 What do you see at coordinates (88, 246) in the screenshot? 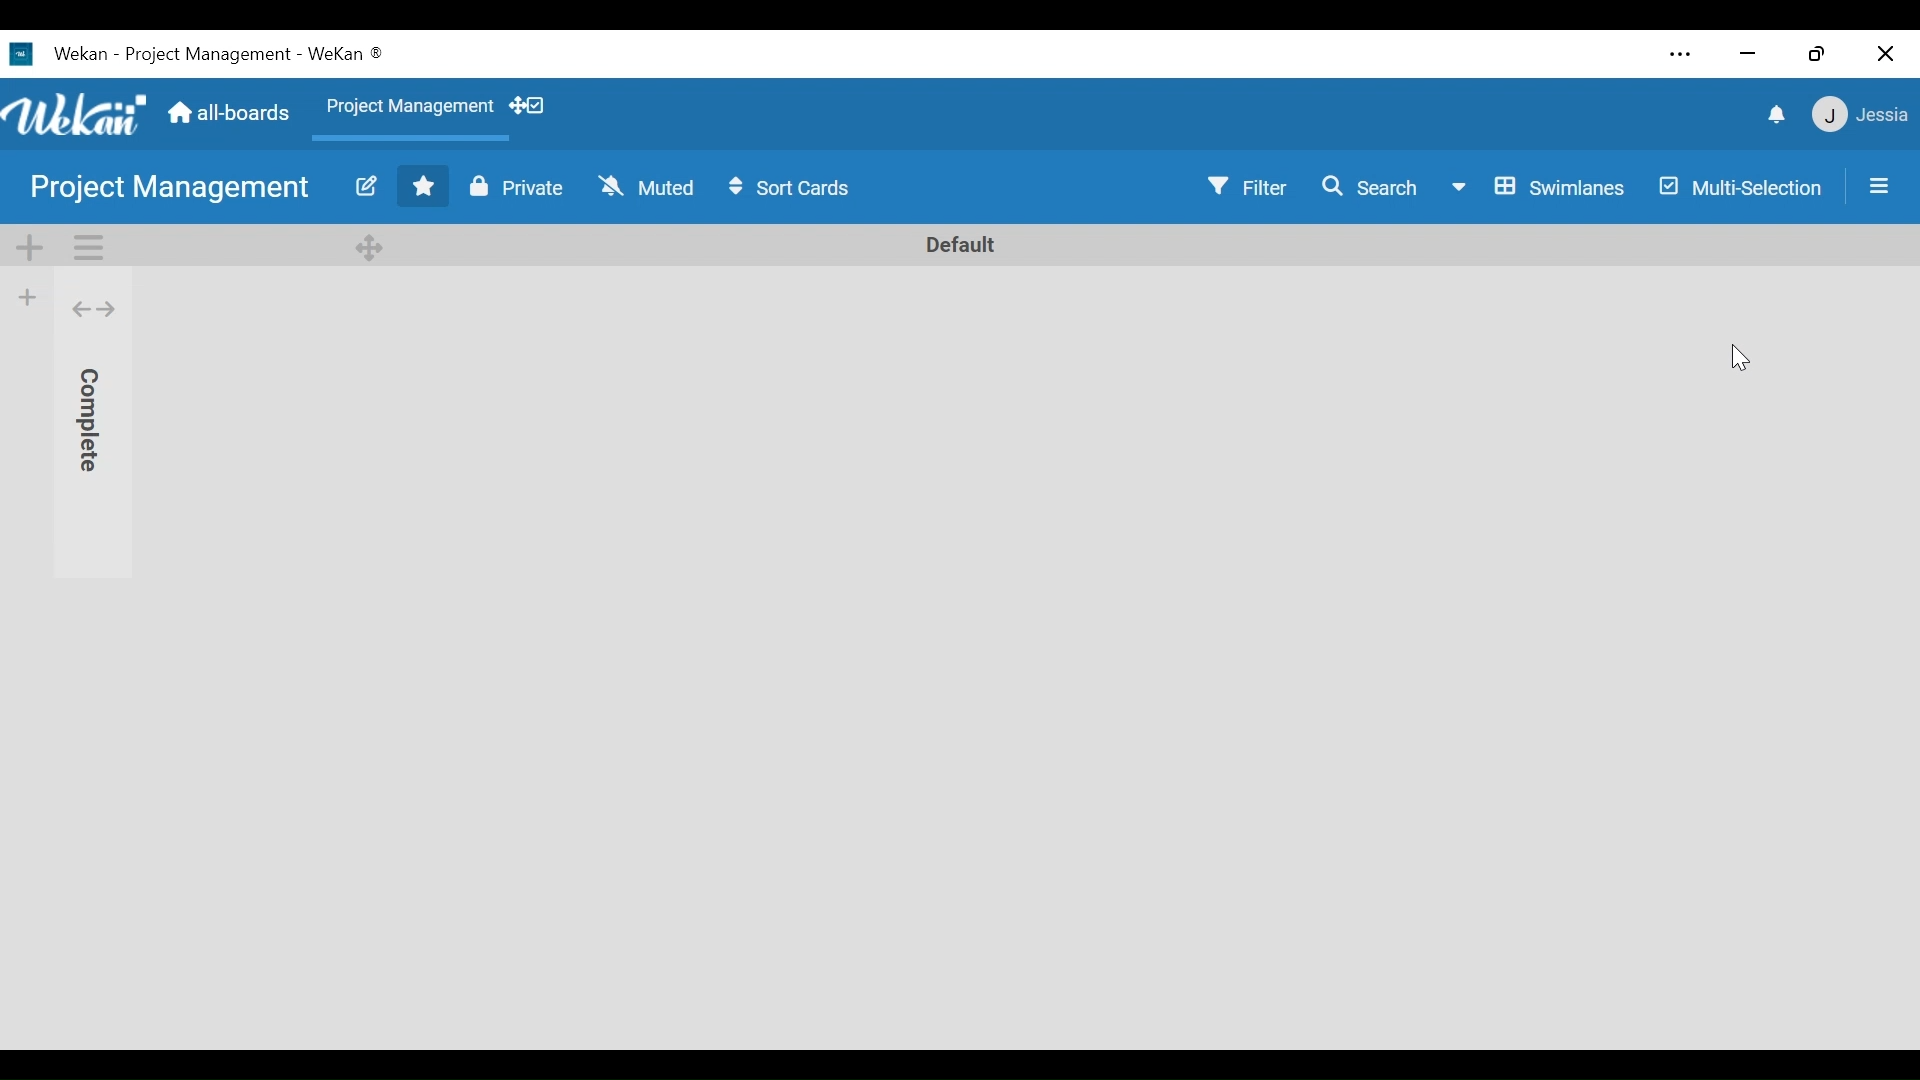
I see `Swimlane actions` at bounding box center [88, 246].